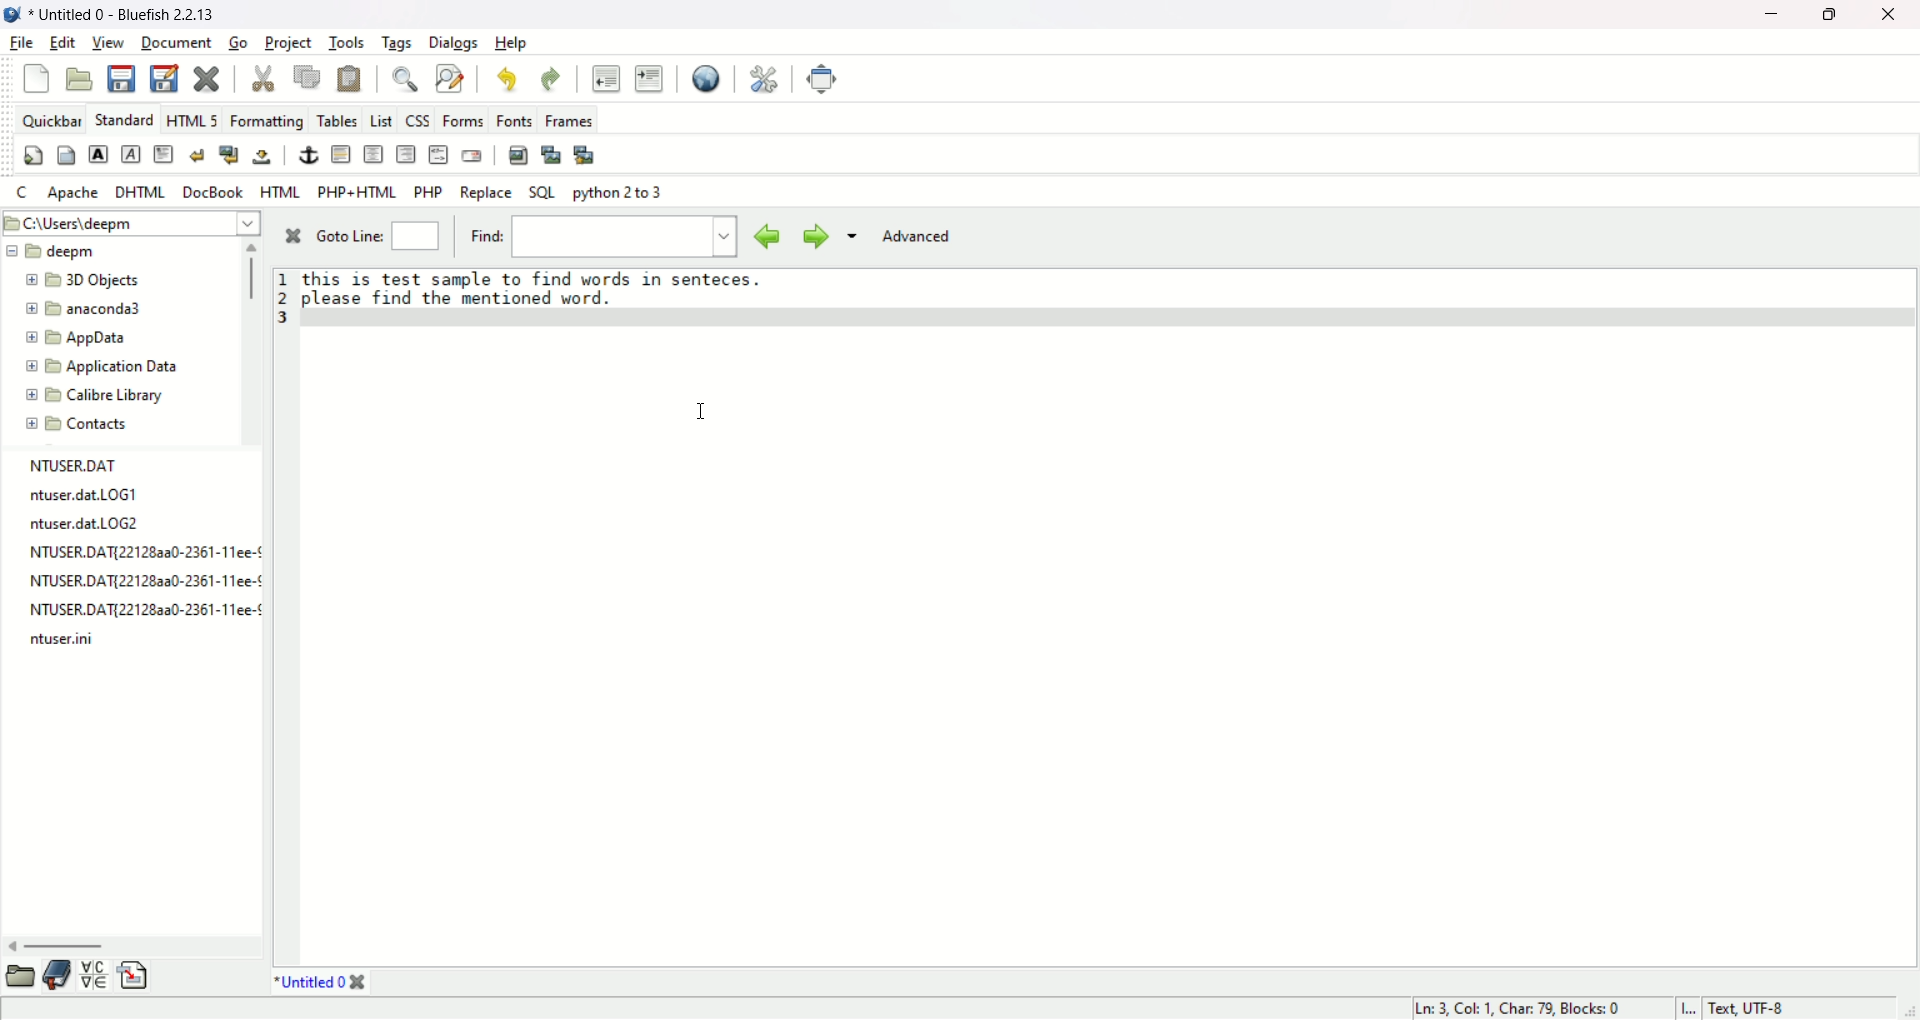 The height and width of the screenshot is (1020, 1920). What do you see at coordinates (74, 192) in the screenshot?
I see `apache` at bounding box center [74, 192].